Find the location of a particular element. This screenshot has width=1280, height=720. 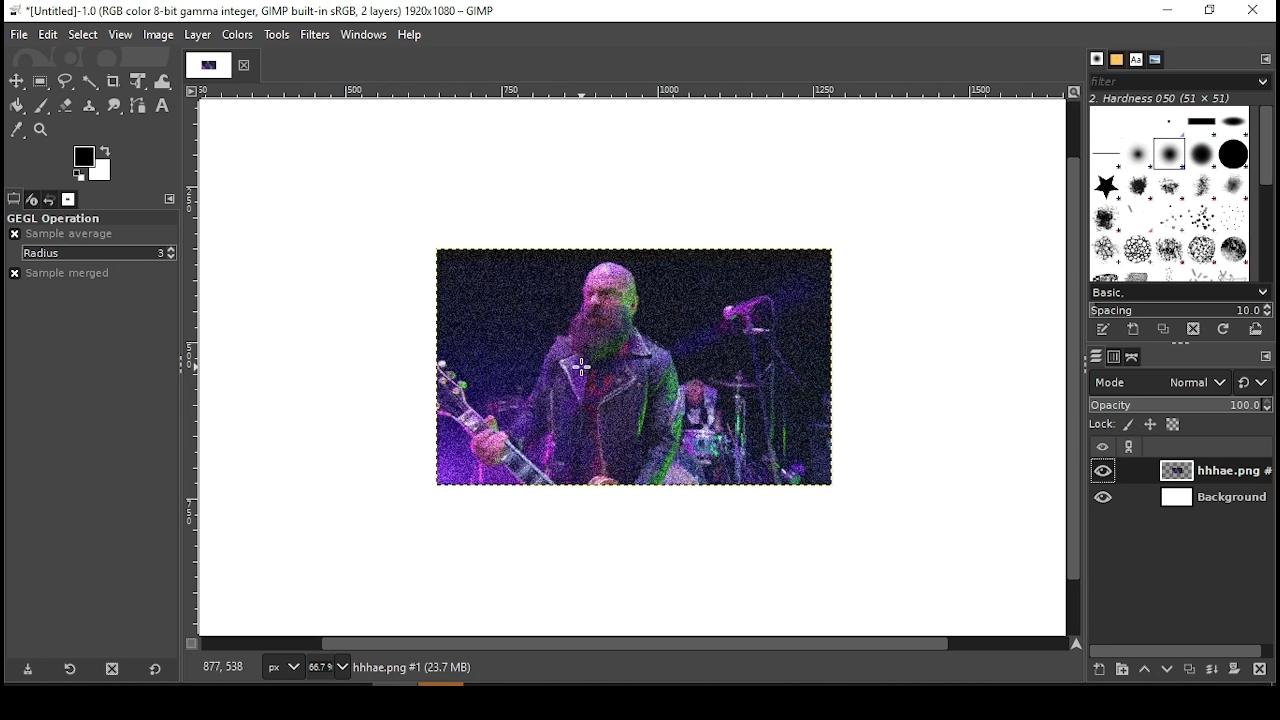

brushes is located at coordinates (1098, 59).